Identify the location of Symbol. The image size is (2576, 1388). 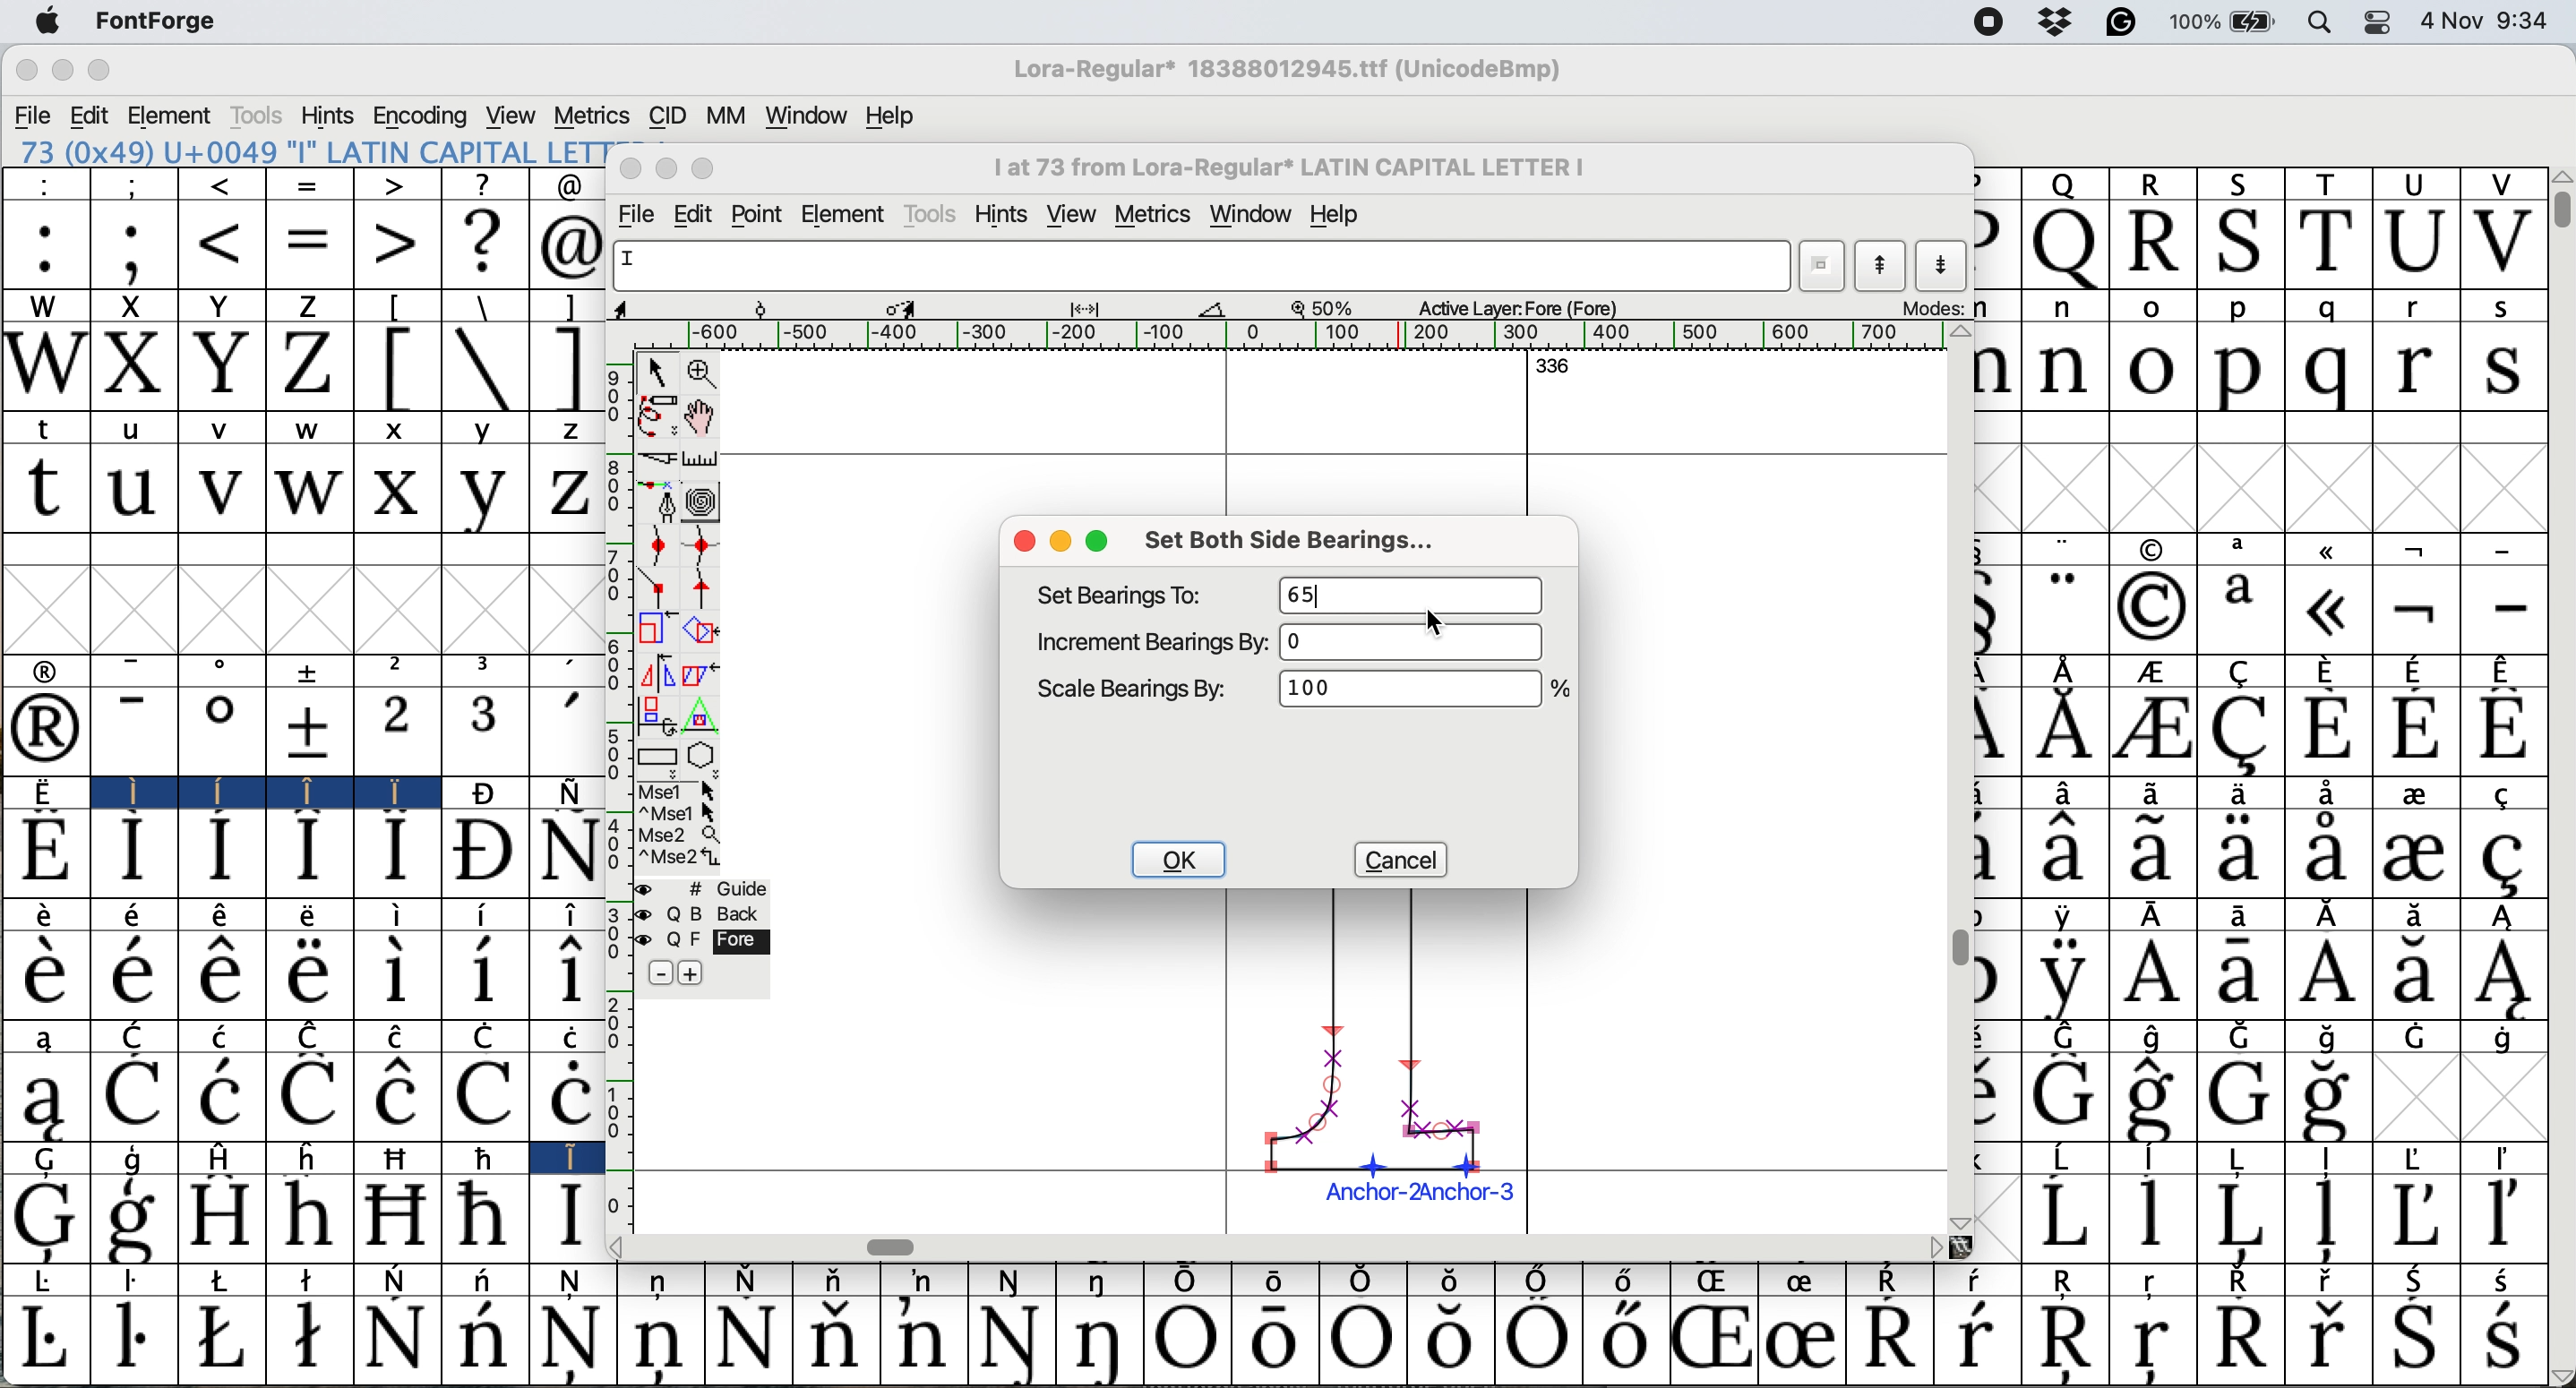
(310, 1278).